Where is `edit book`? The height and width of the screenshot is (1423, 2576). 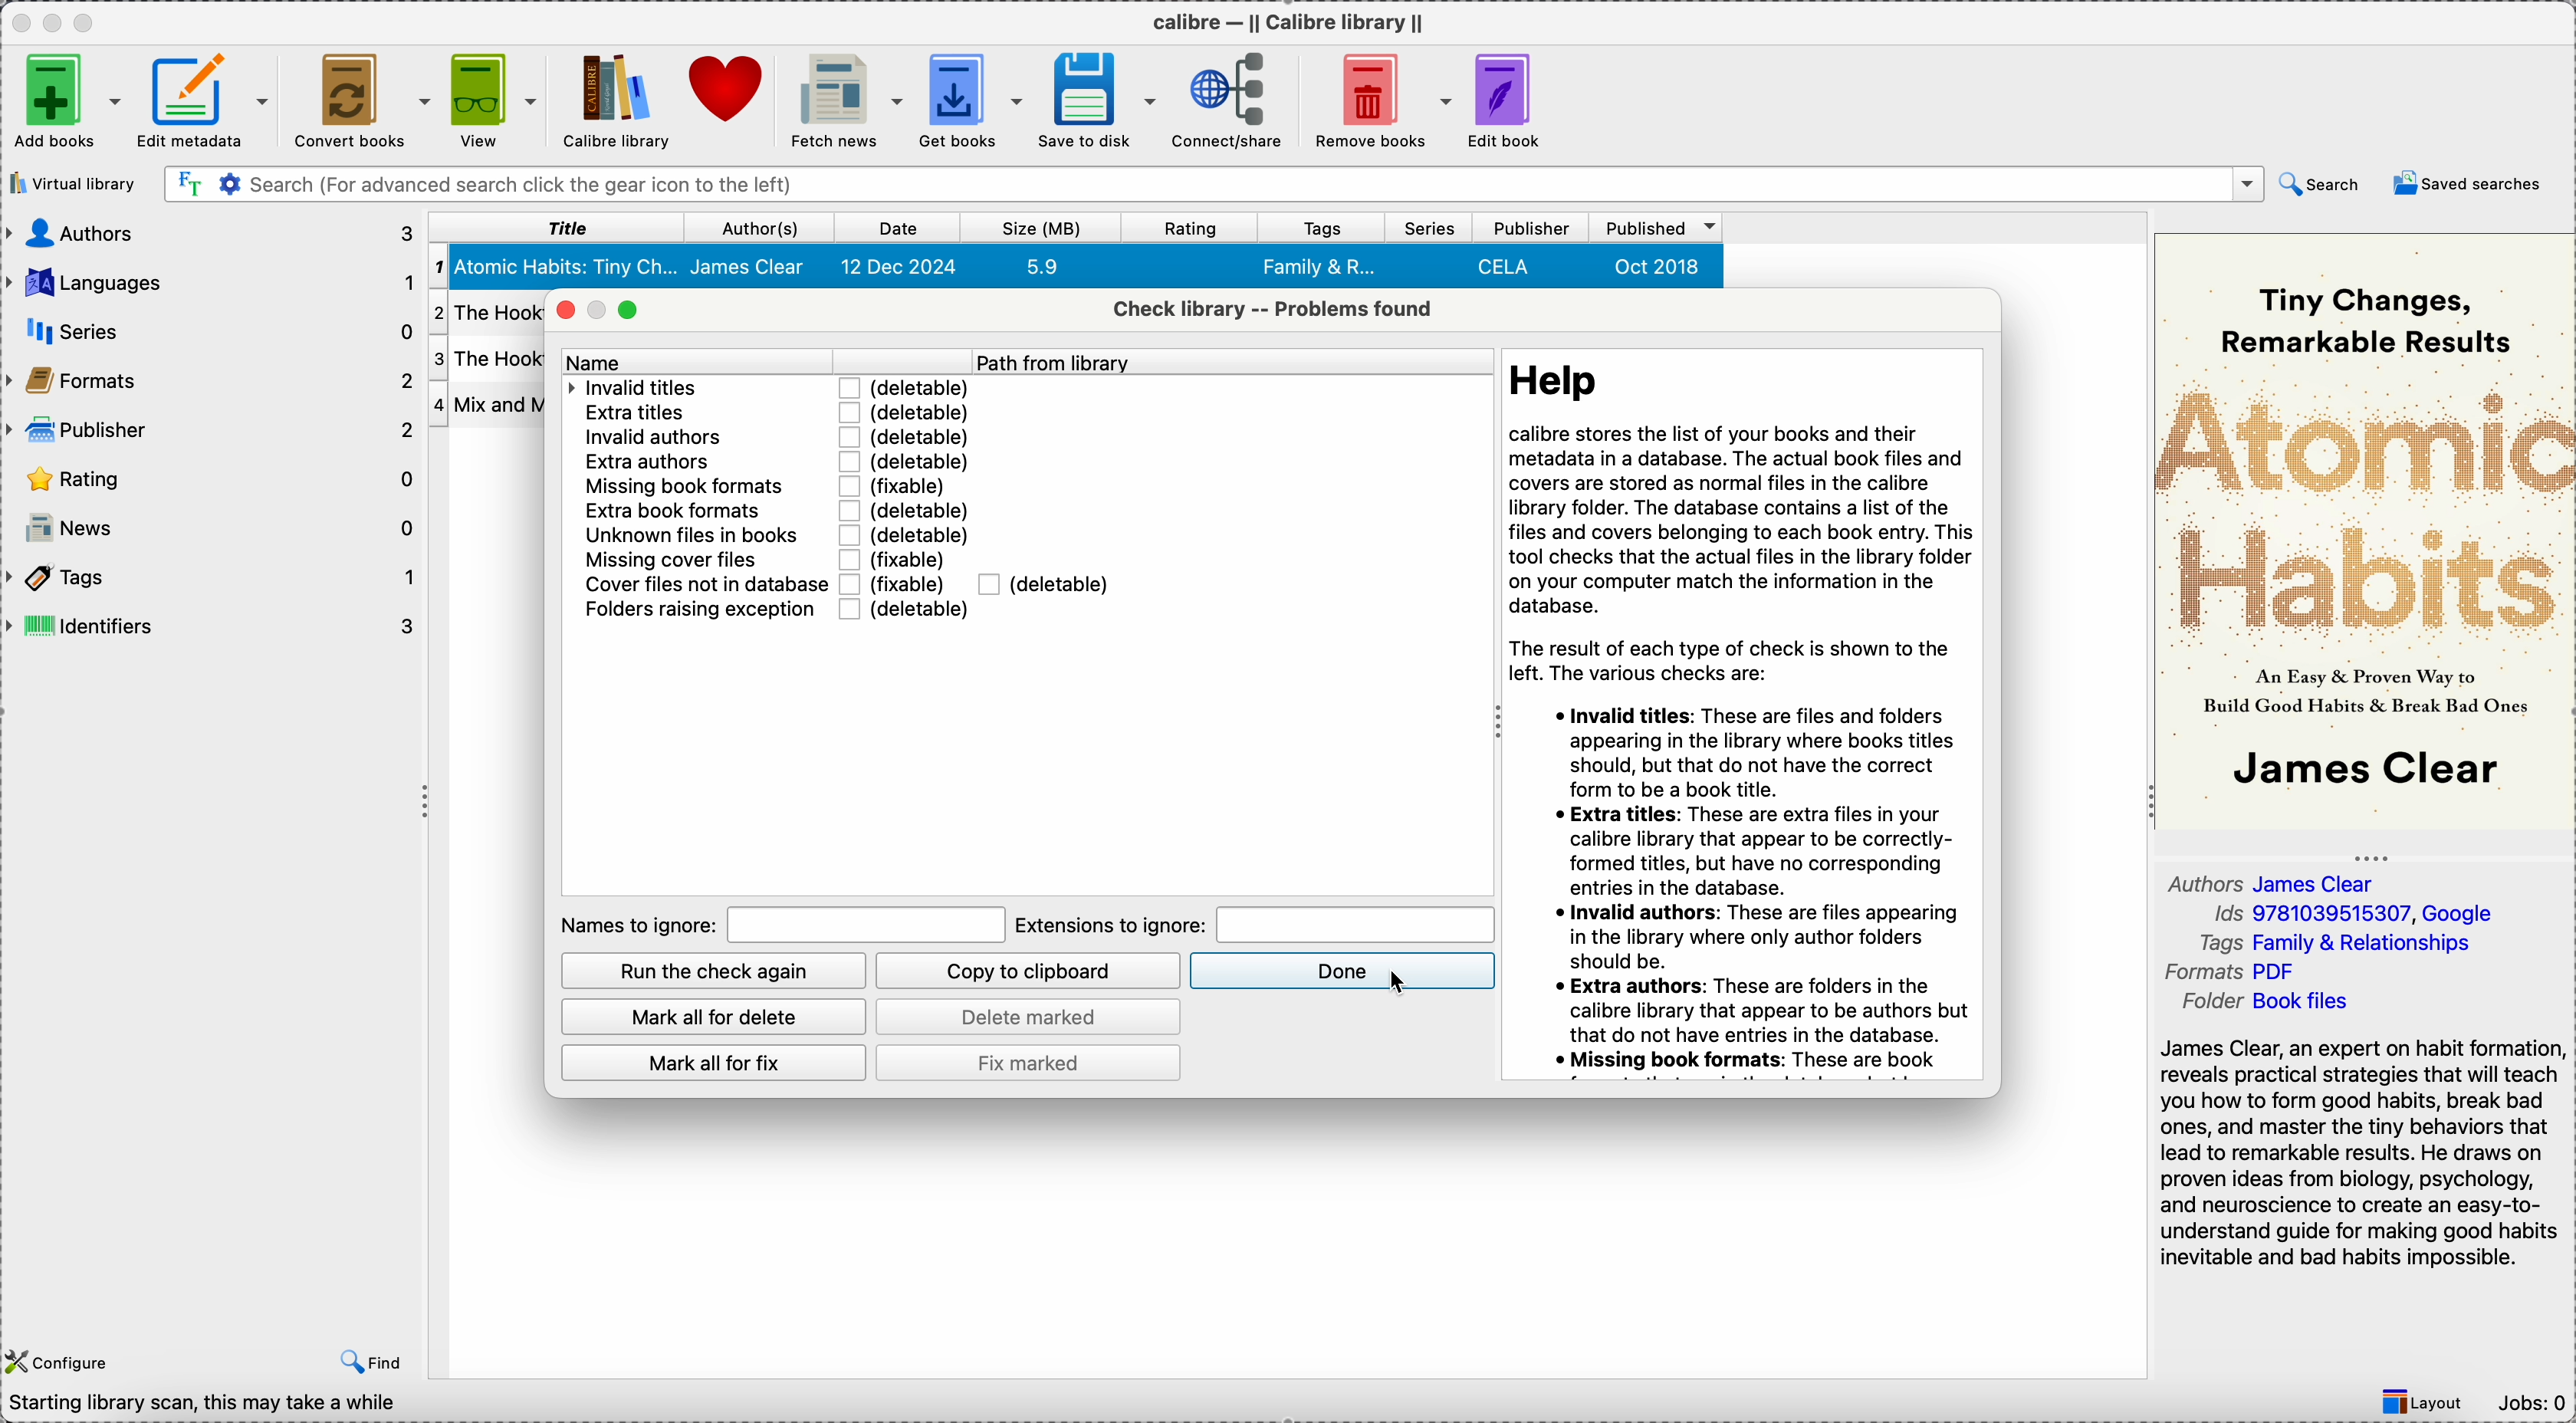 edit book is located at coordinates (1513, 101).